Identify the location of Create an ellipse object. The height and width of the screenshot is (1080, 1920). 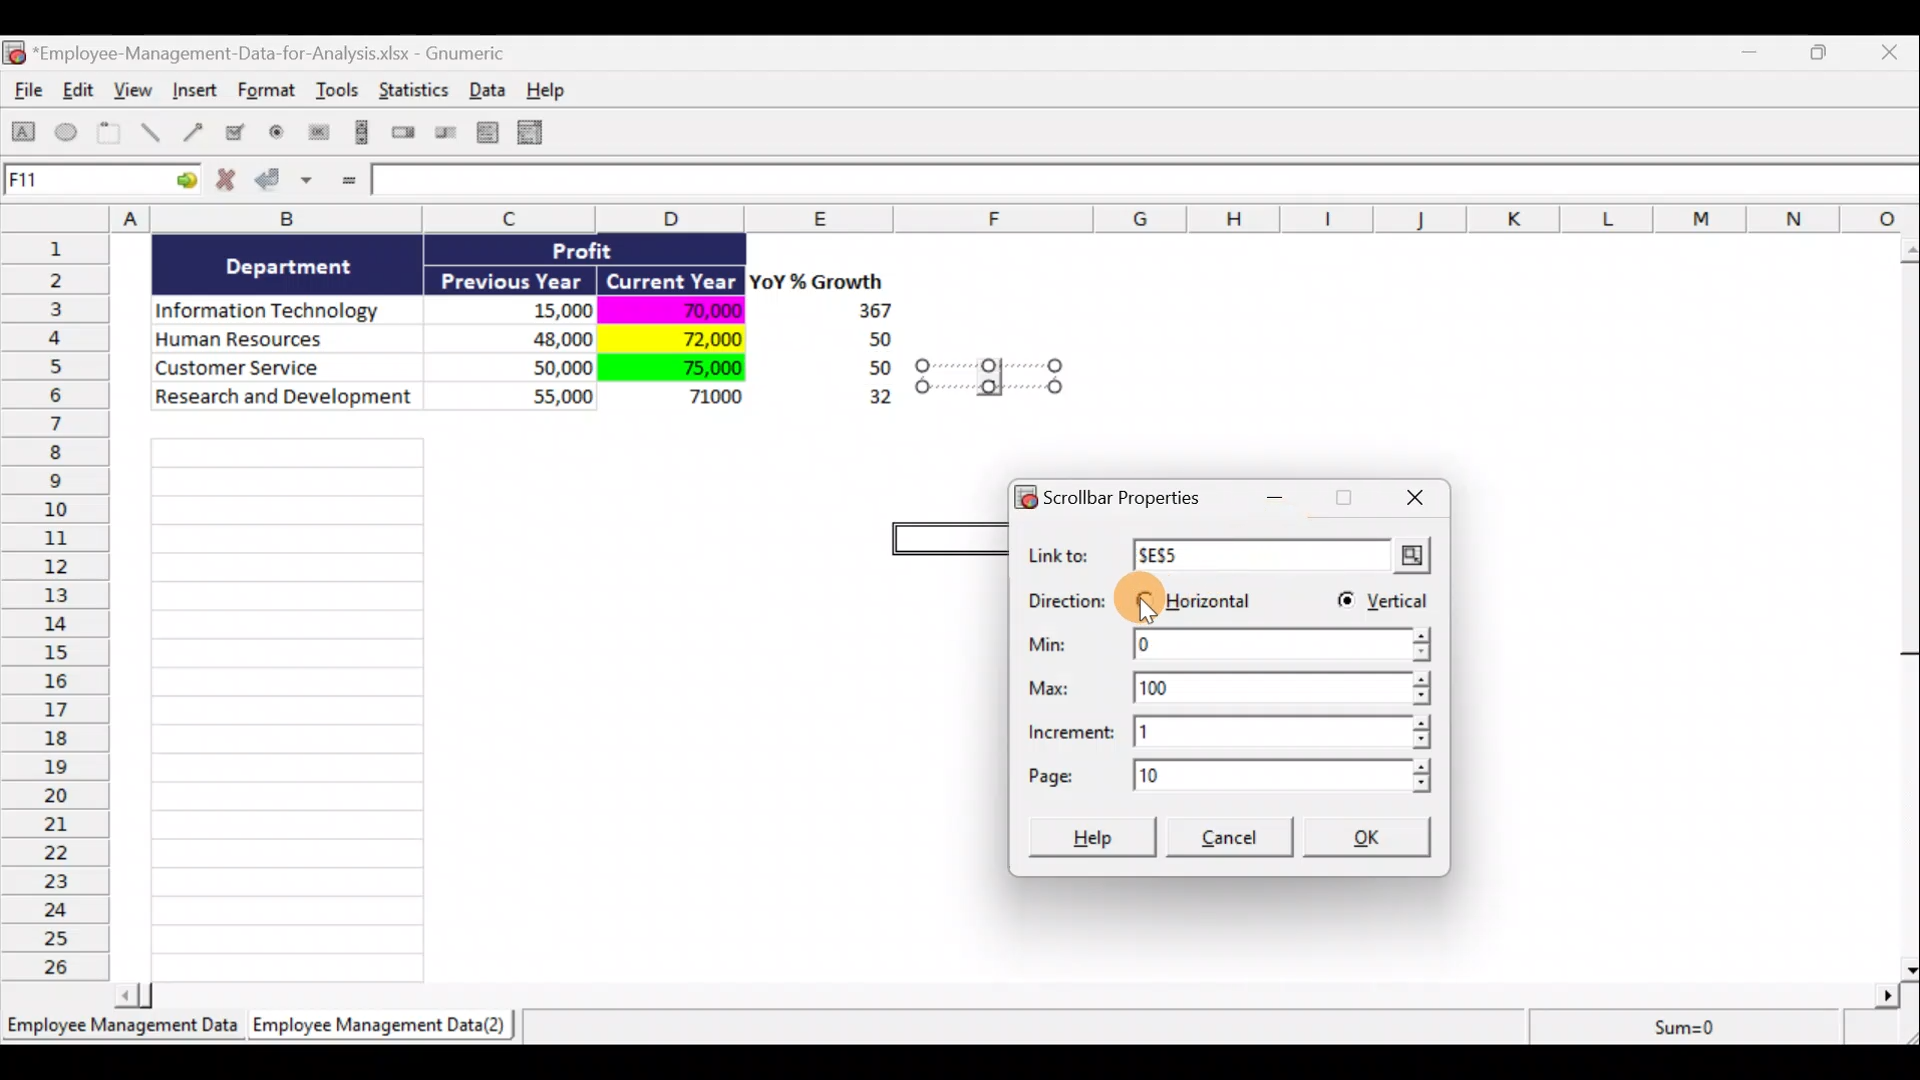
(67, 133).